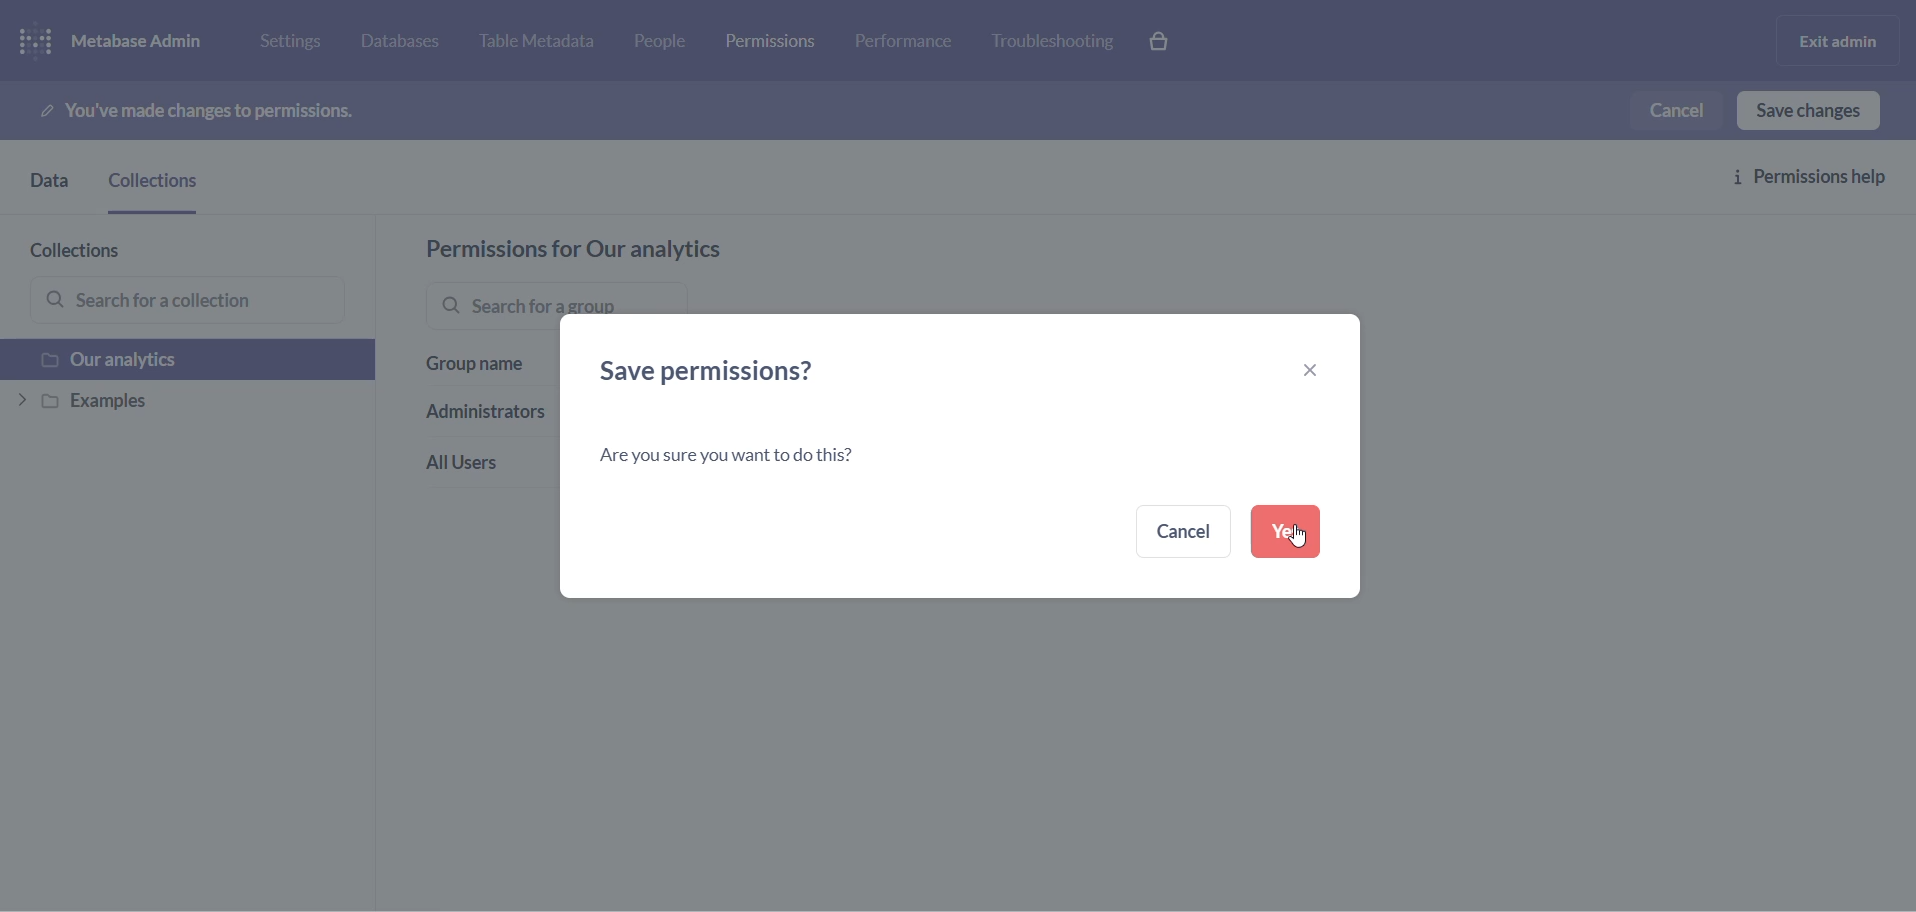 This screenshot has width=1916, height=912. What do you see at coordinates (1834, 40) in the screenshot?
I see `exit admin` at bounding box center [1834, 40].